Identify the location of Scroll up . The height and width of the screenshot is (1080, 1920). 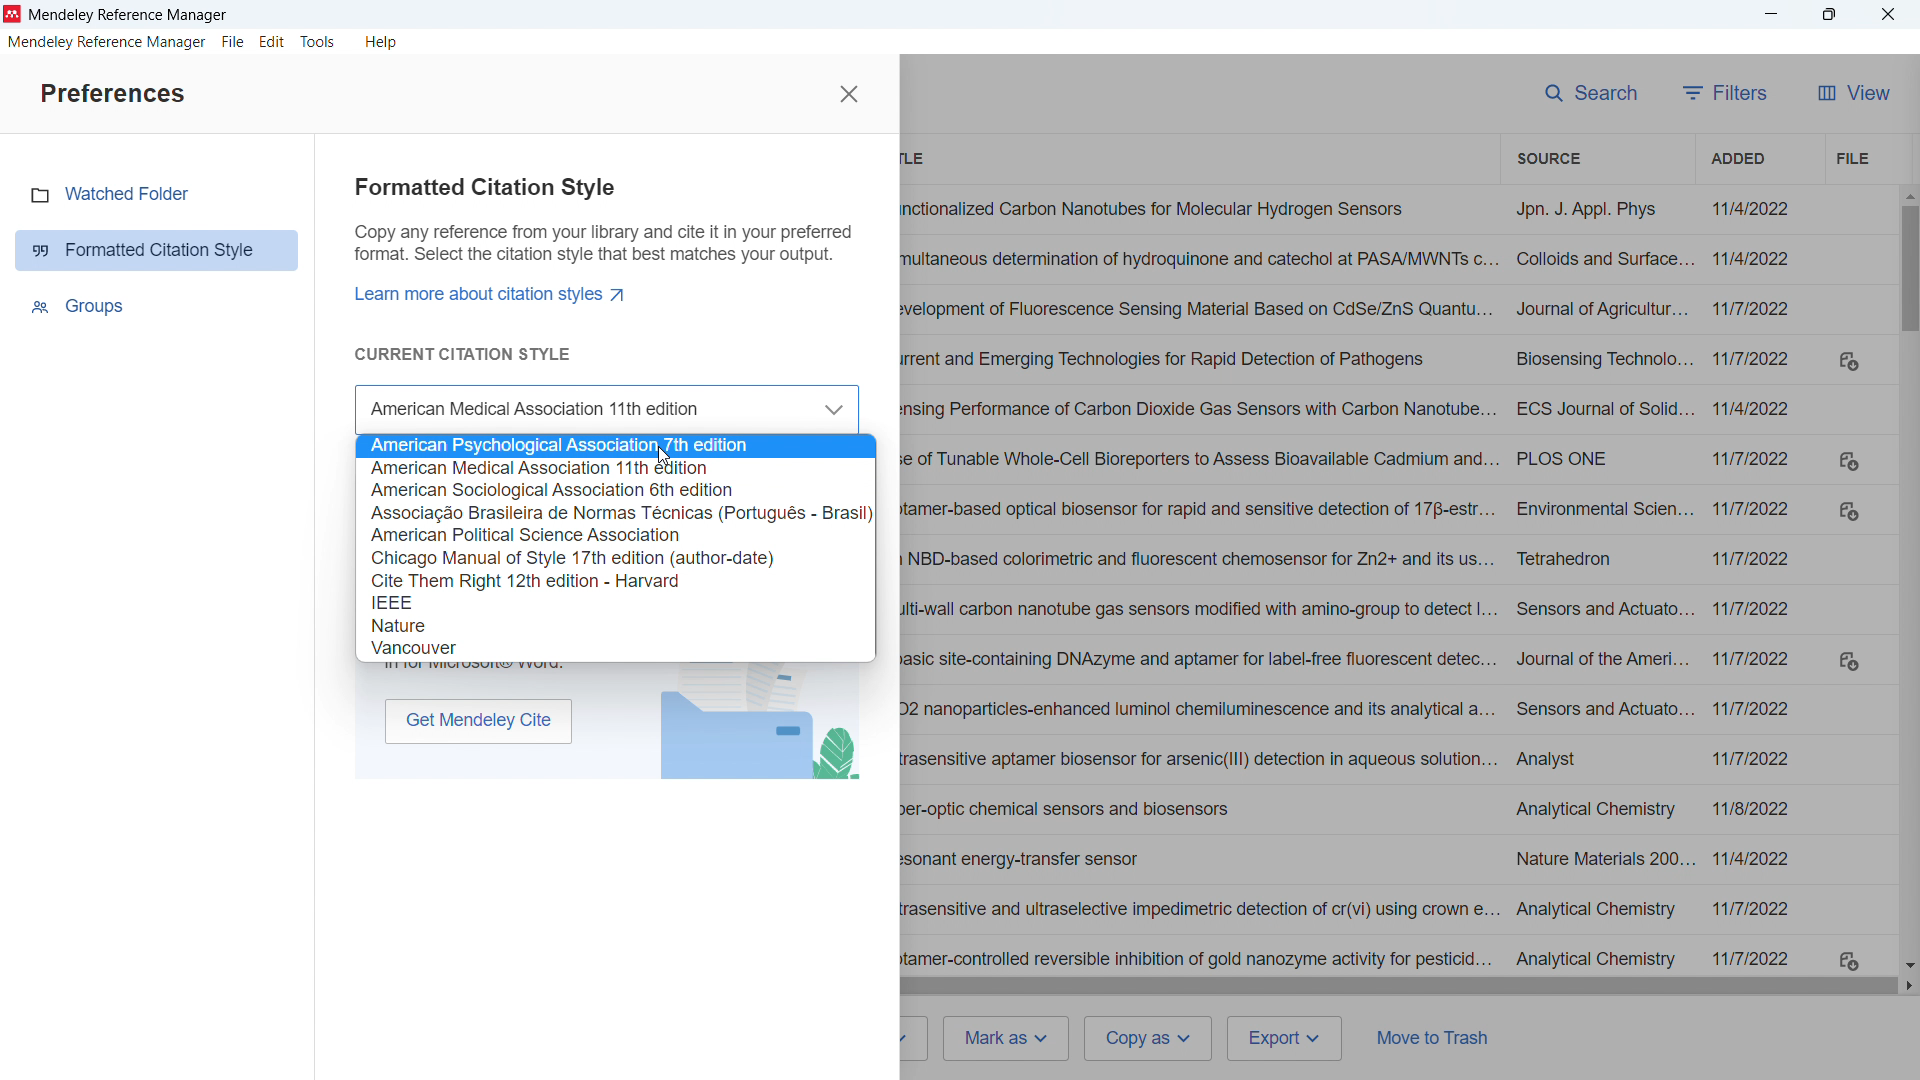
(1908, 196).